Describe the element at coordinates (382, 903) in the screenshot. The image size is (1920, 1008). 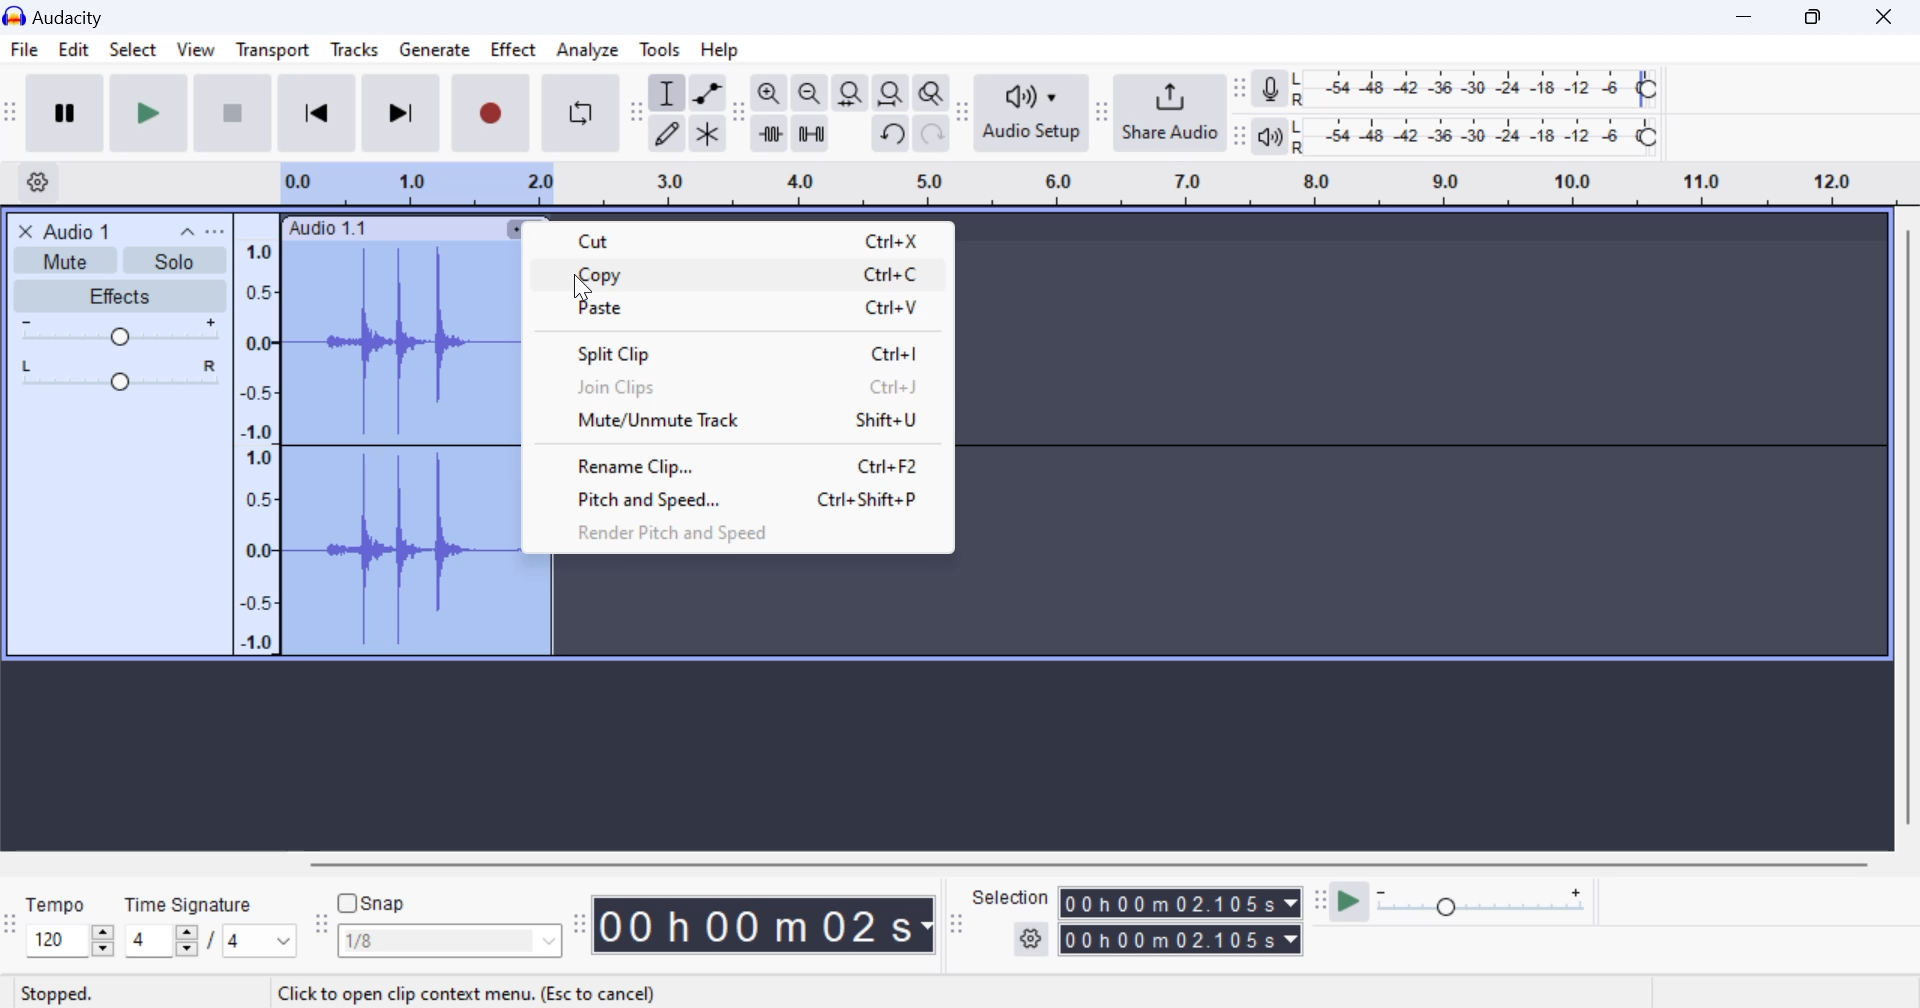
I see `snap toggle` at that location.